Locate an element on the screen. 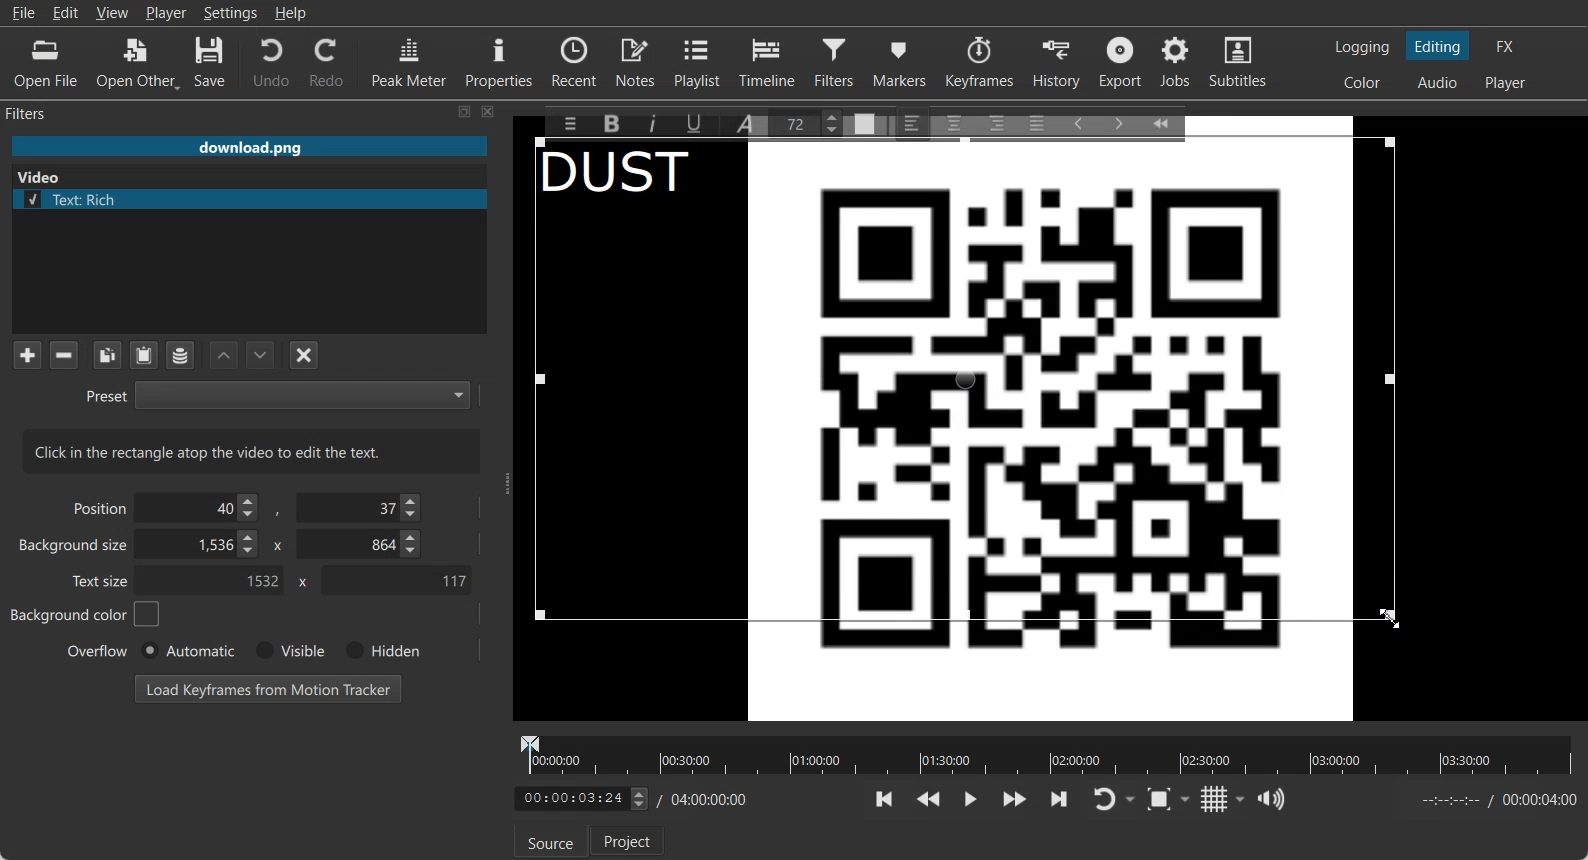 The height and width of the screenshot is (860, 1588). Video is located at coordinates (43, 175).